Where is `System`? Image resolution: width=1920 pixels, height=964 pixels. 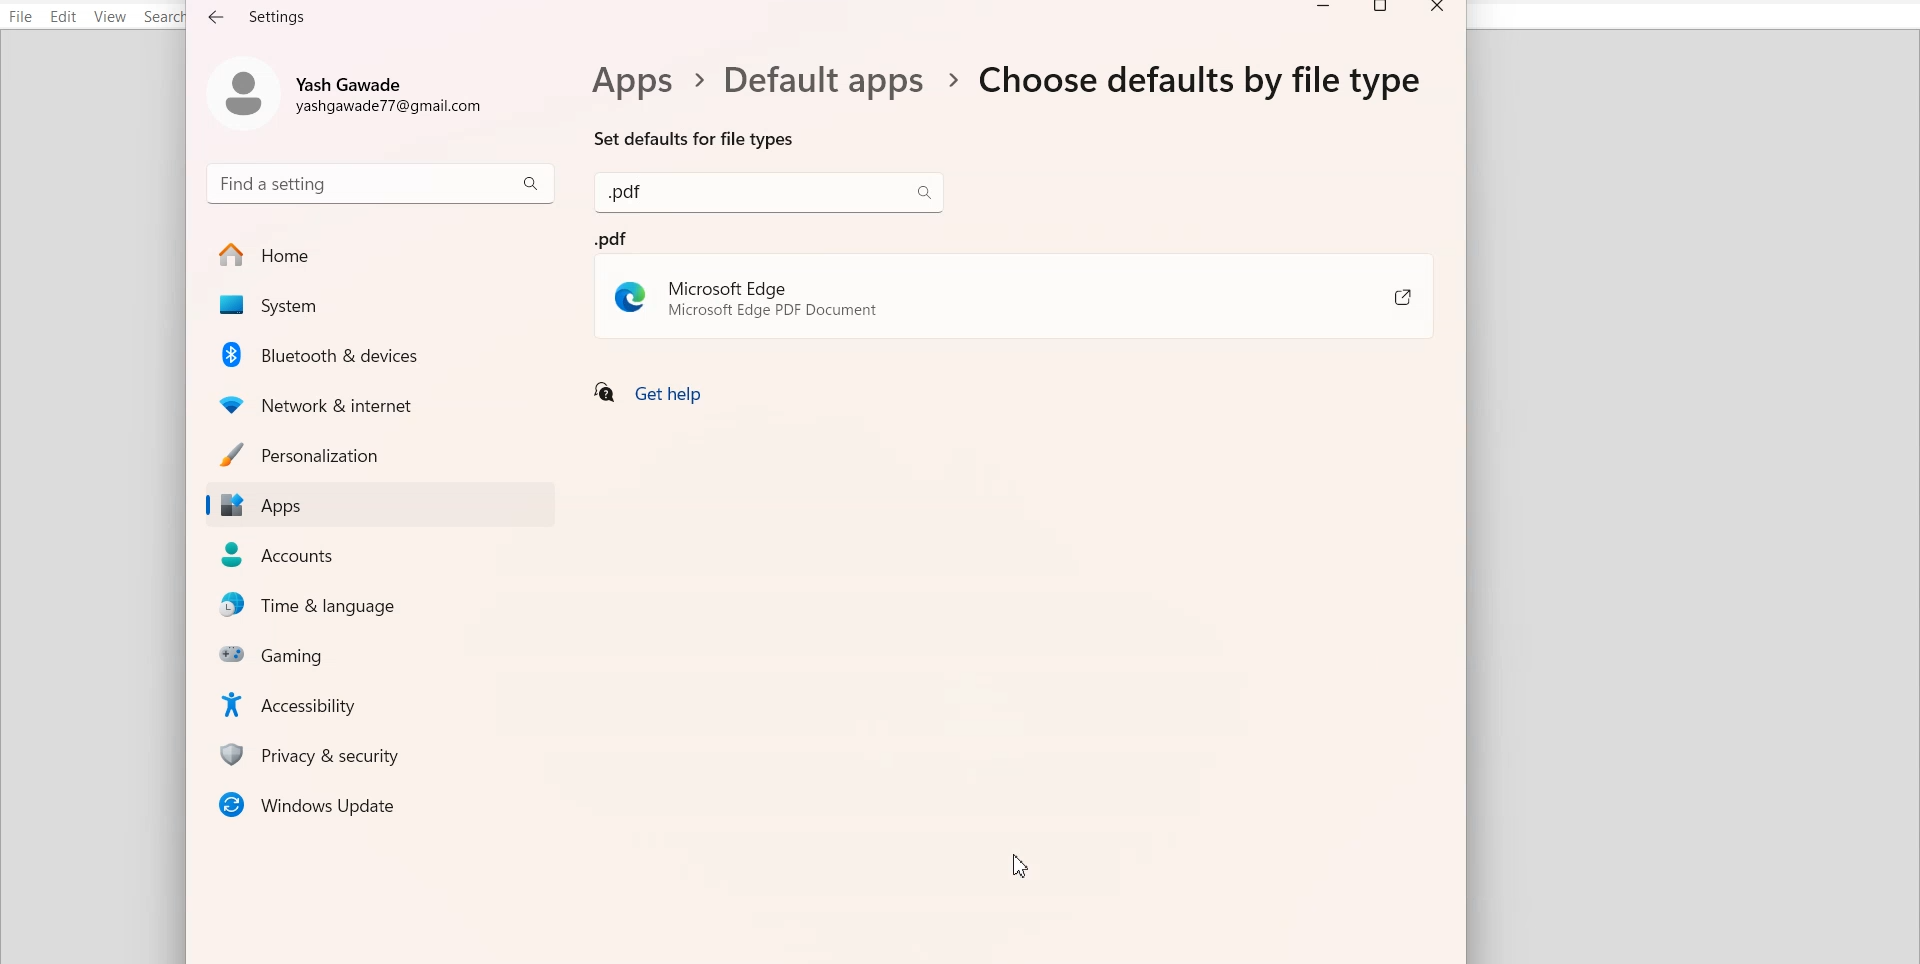
System is located at coordinates (379, 306).